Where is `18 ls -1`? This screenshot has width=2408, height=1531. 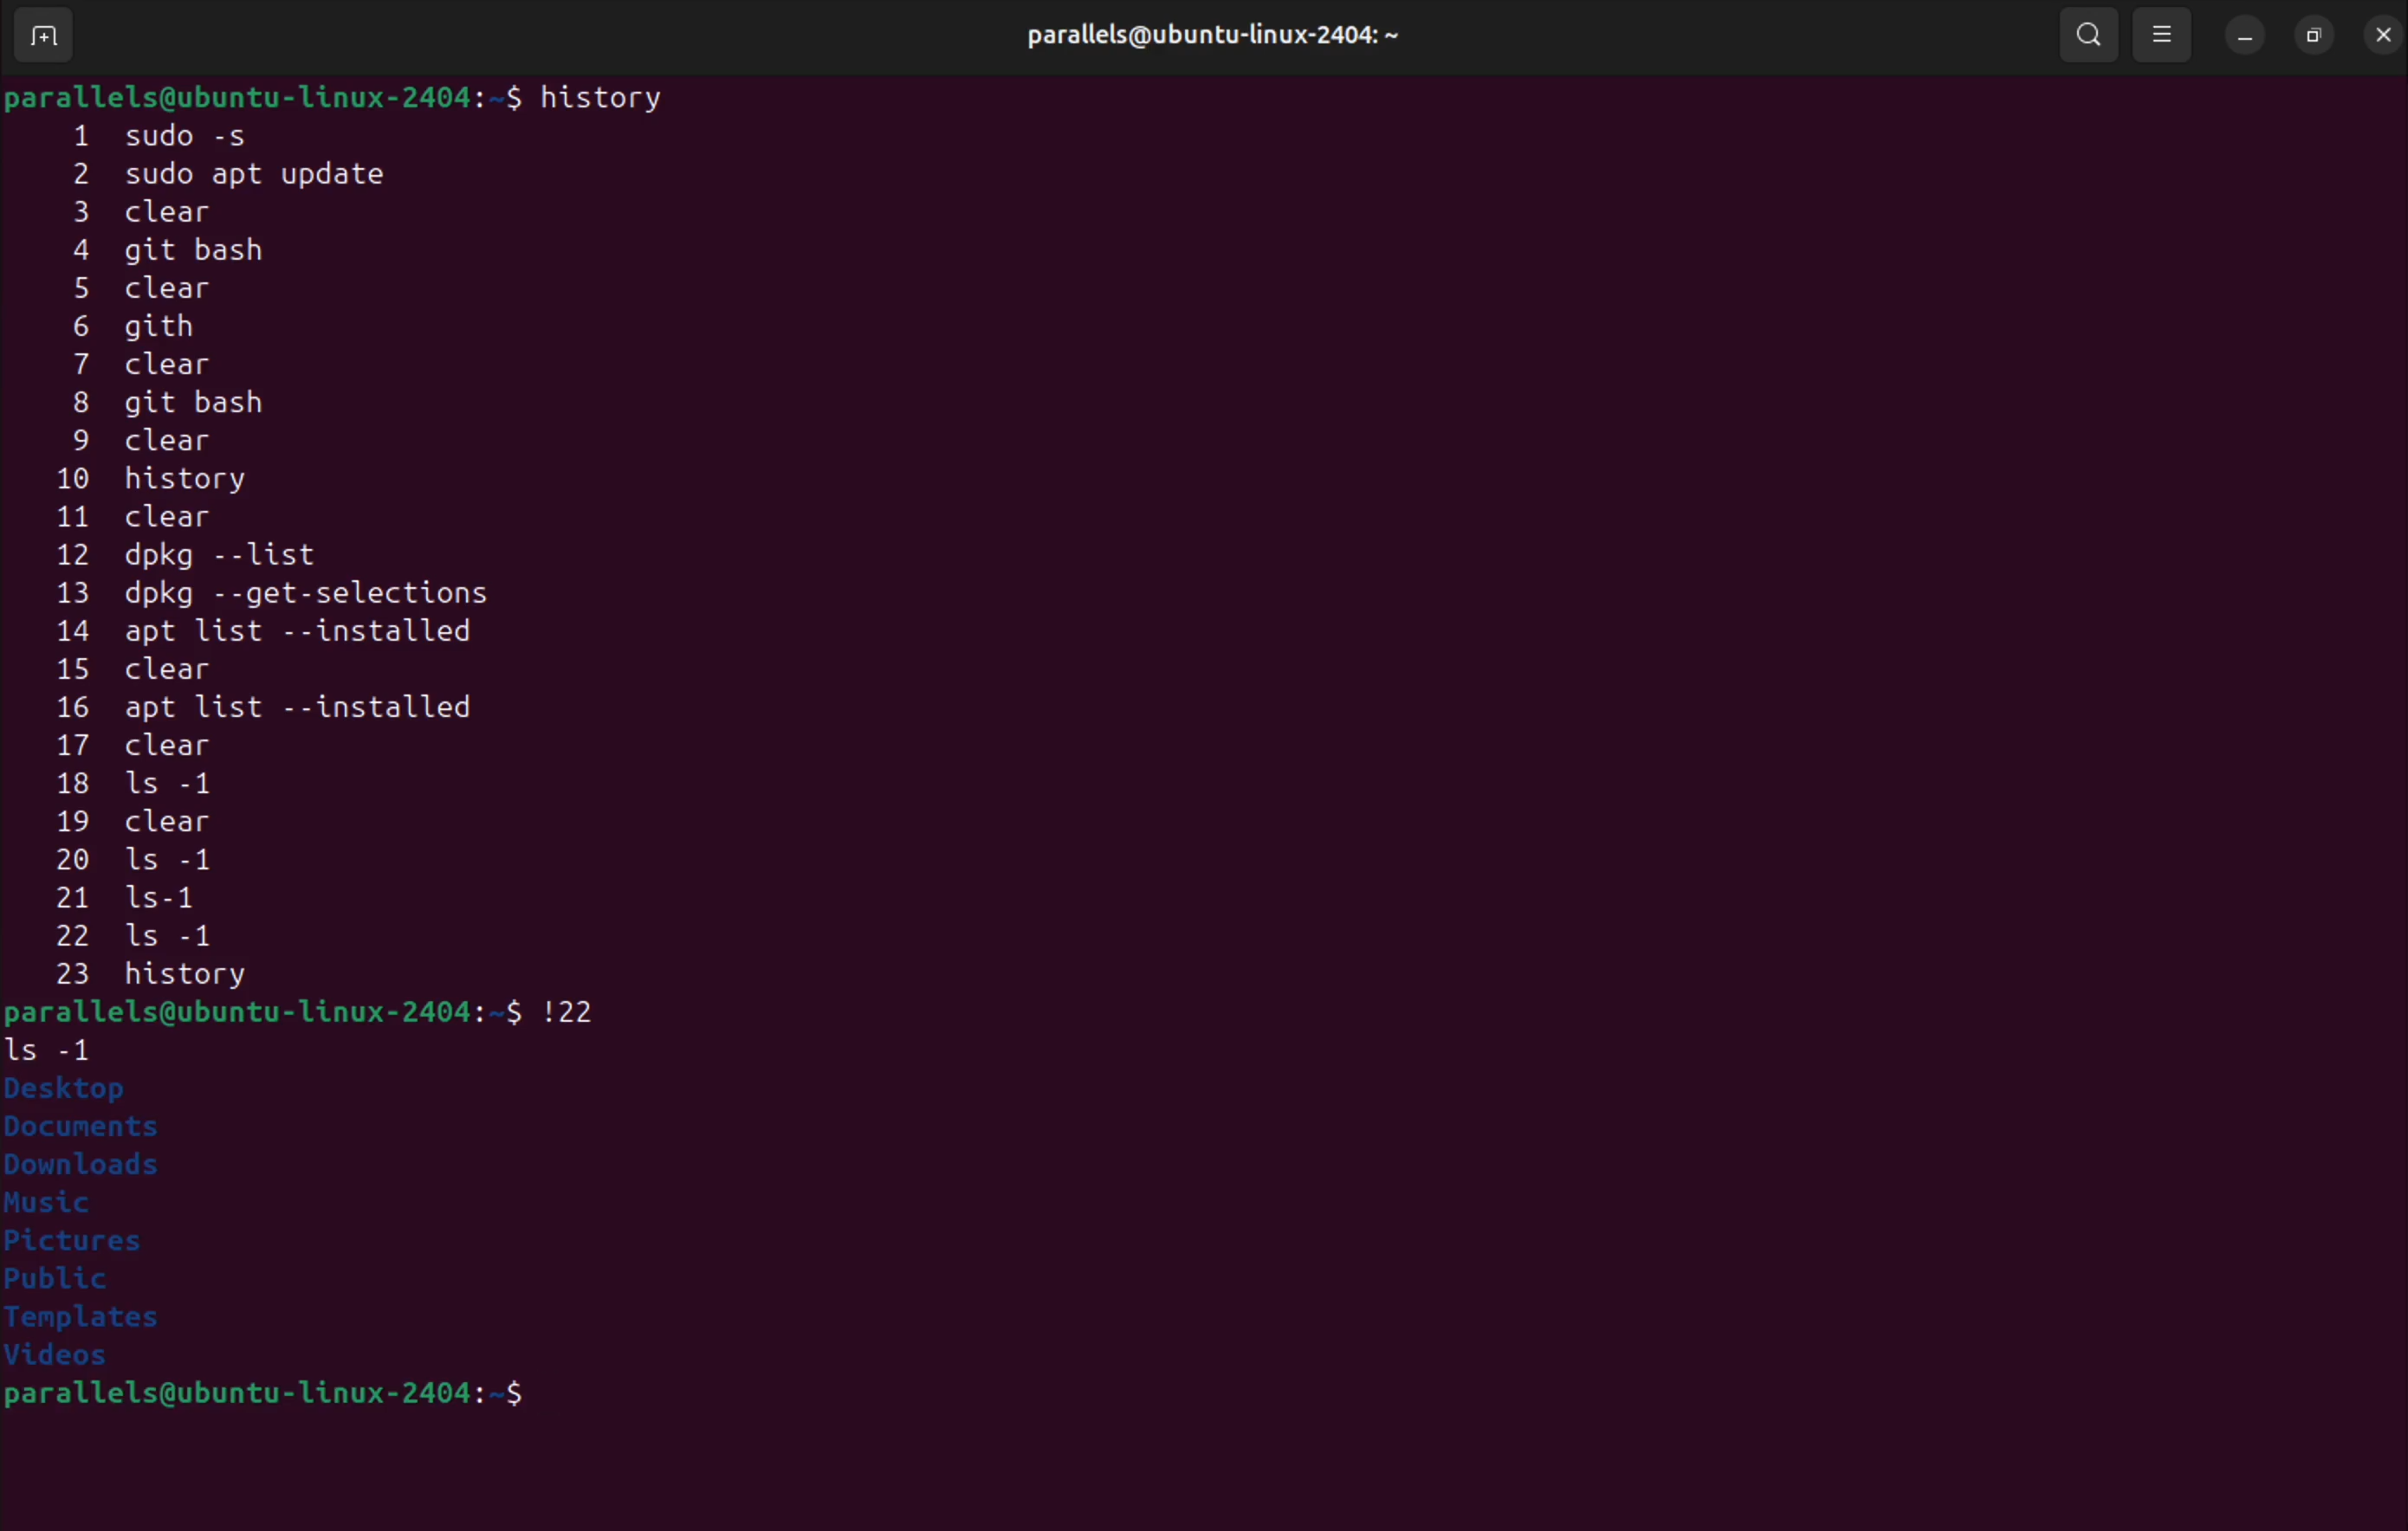
18 ls -1 is located at coordinates (151, 785).